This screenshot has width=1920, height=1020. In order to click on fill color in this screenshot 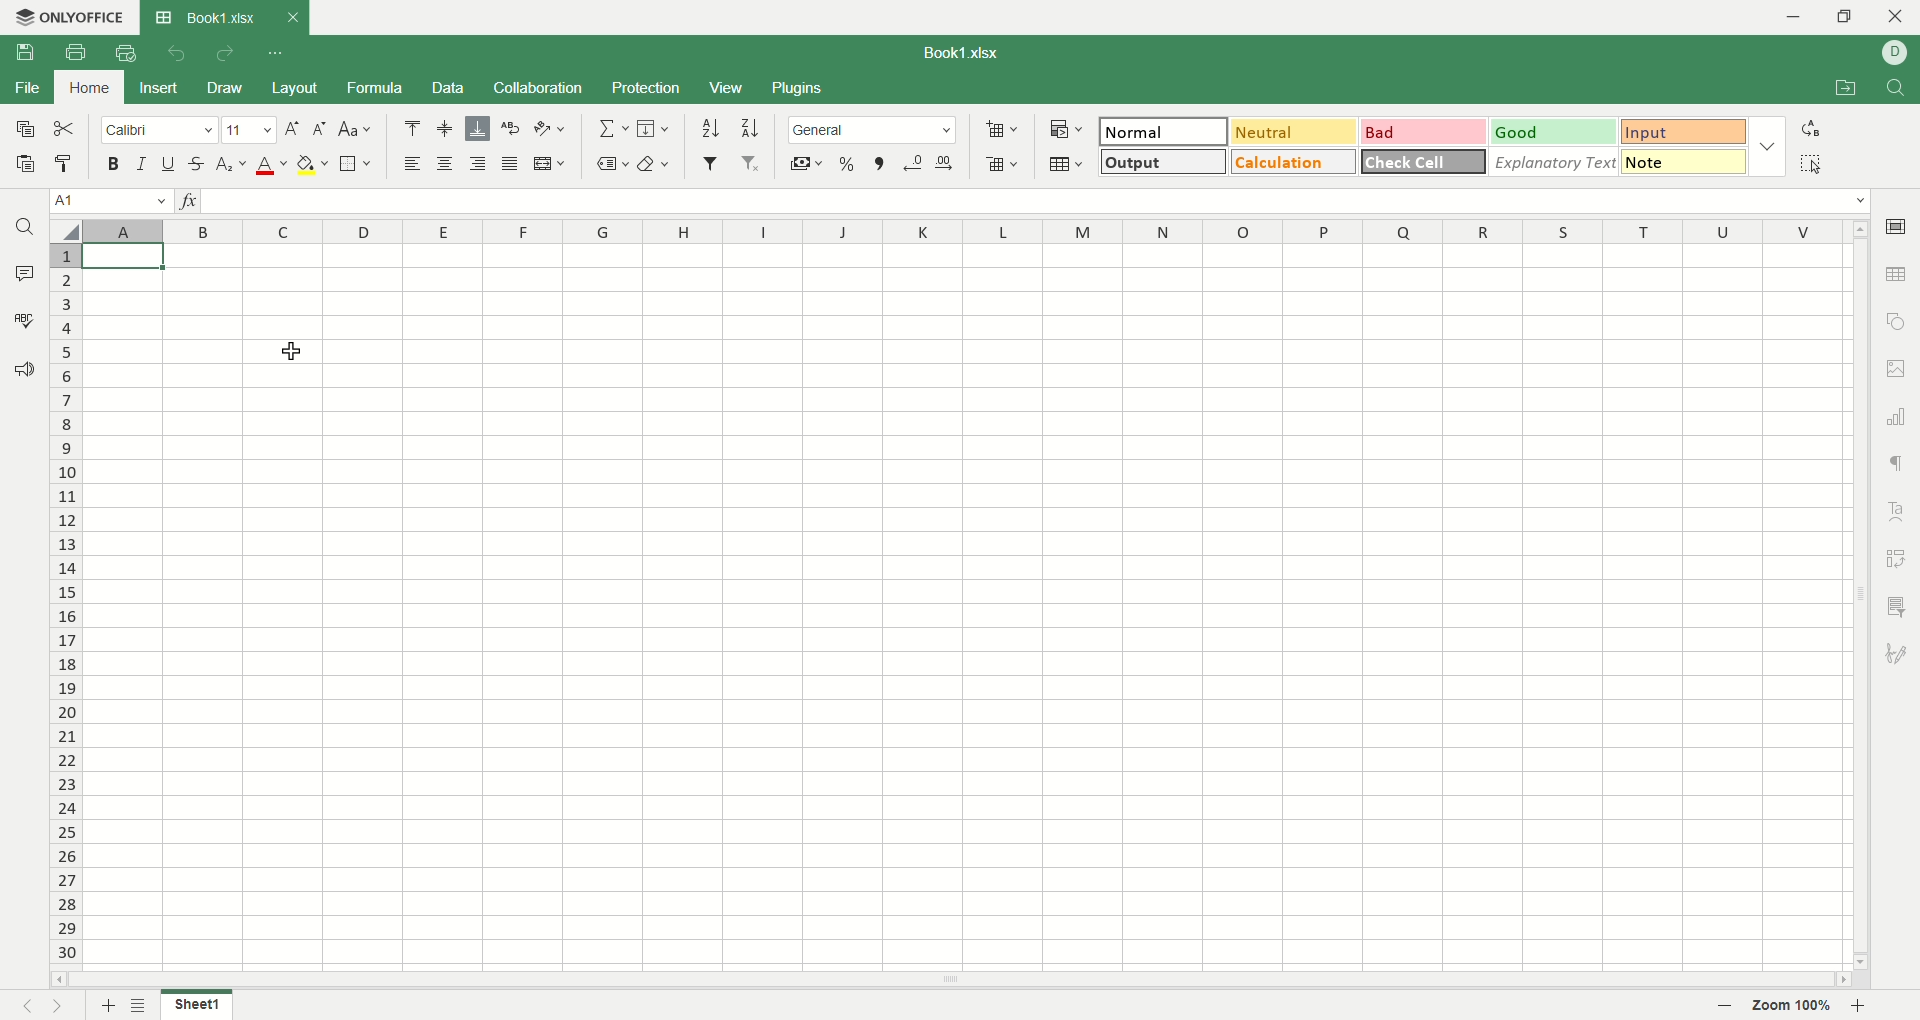, I will do `click(313, 165)`.